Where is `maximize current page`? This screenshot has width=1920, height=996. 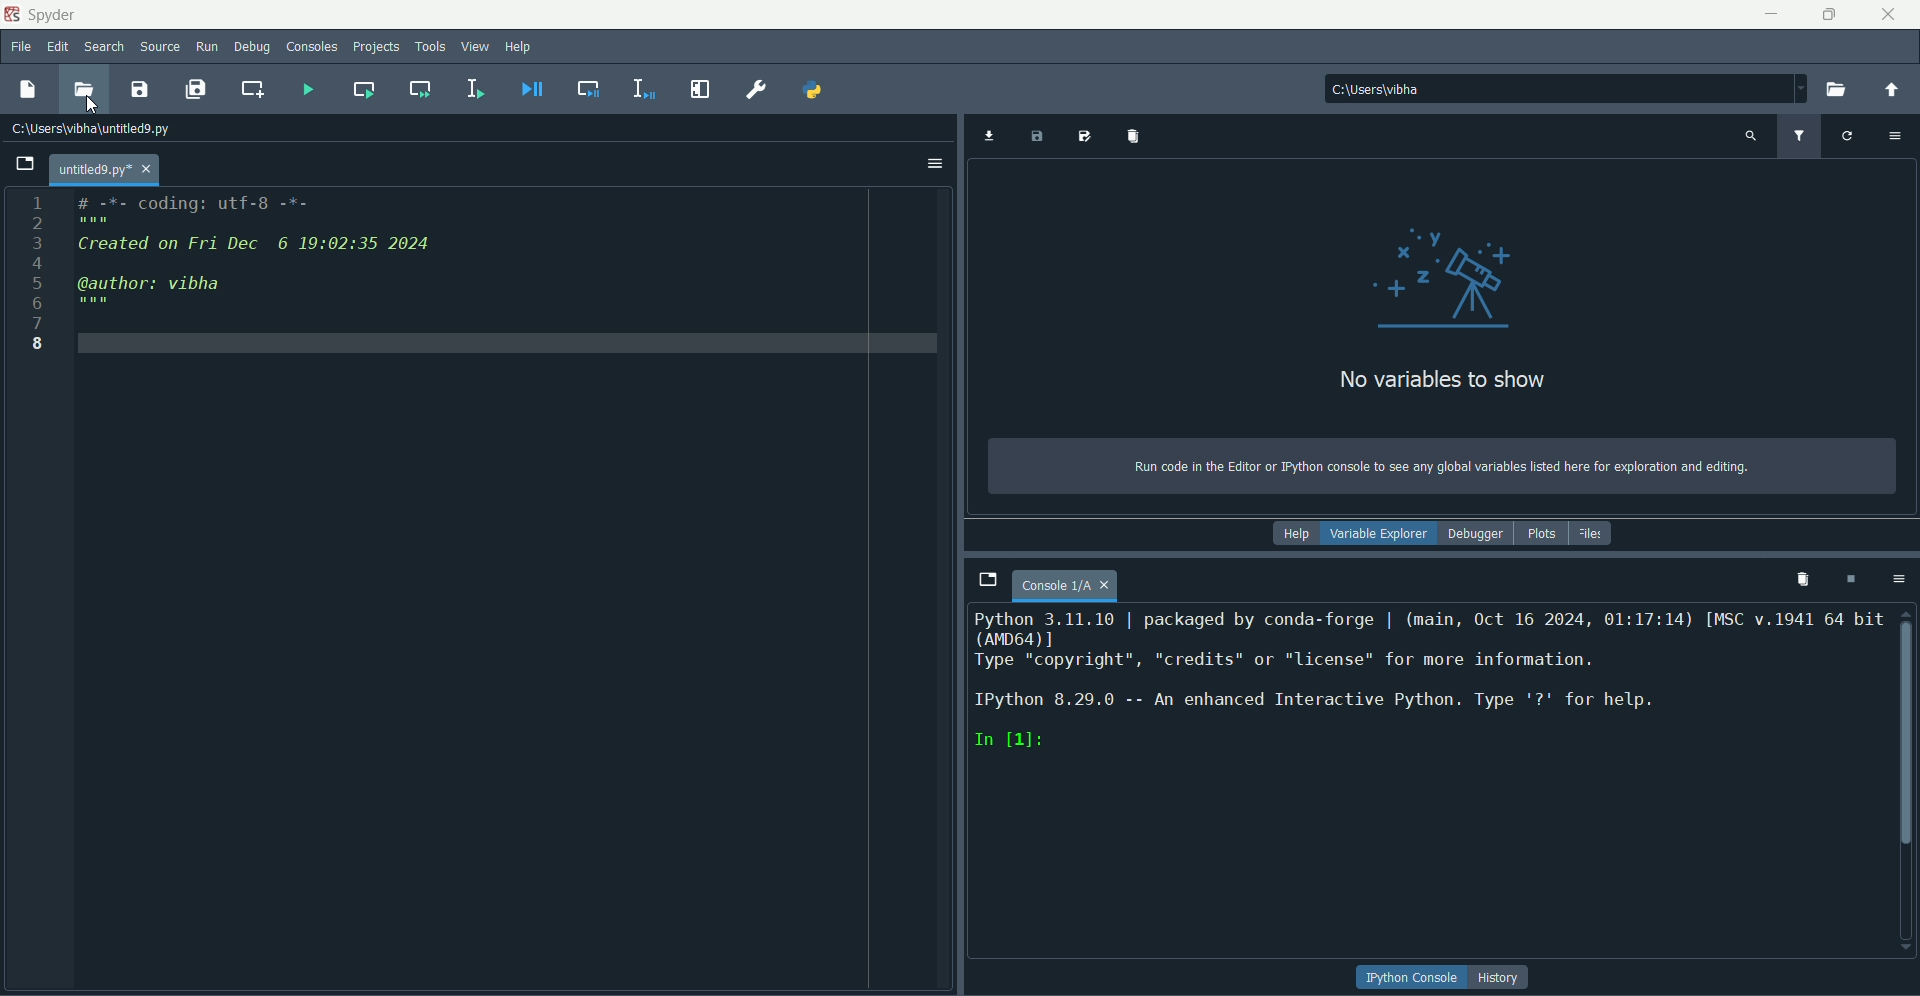 maximize current page is located at coordinates (698, 89).